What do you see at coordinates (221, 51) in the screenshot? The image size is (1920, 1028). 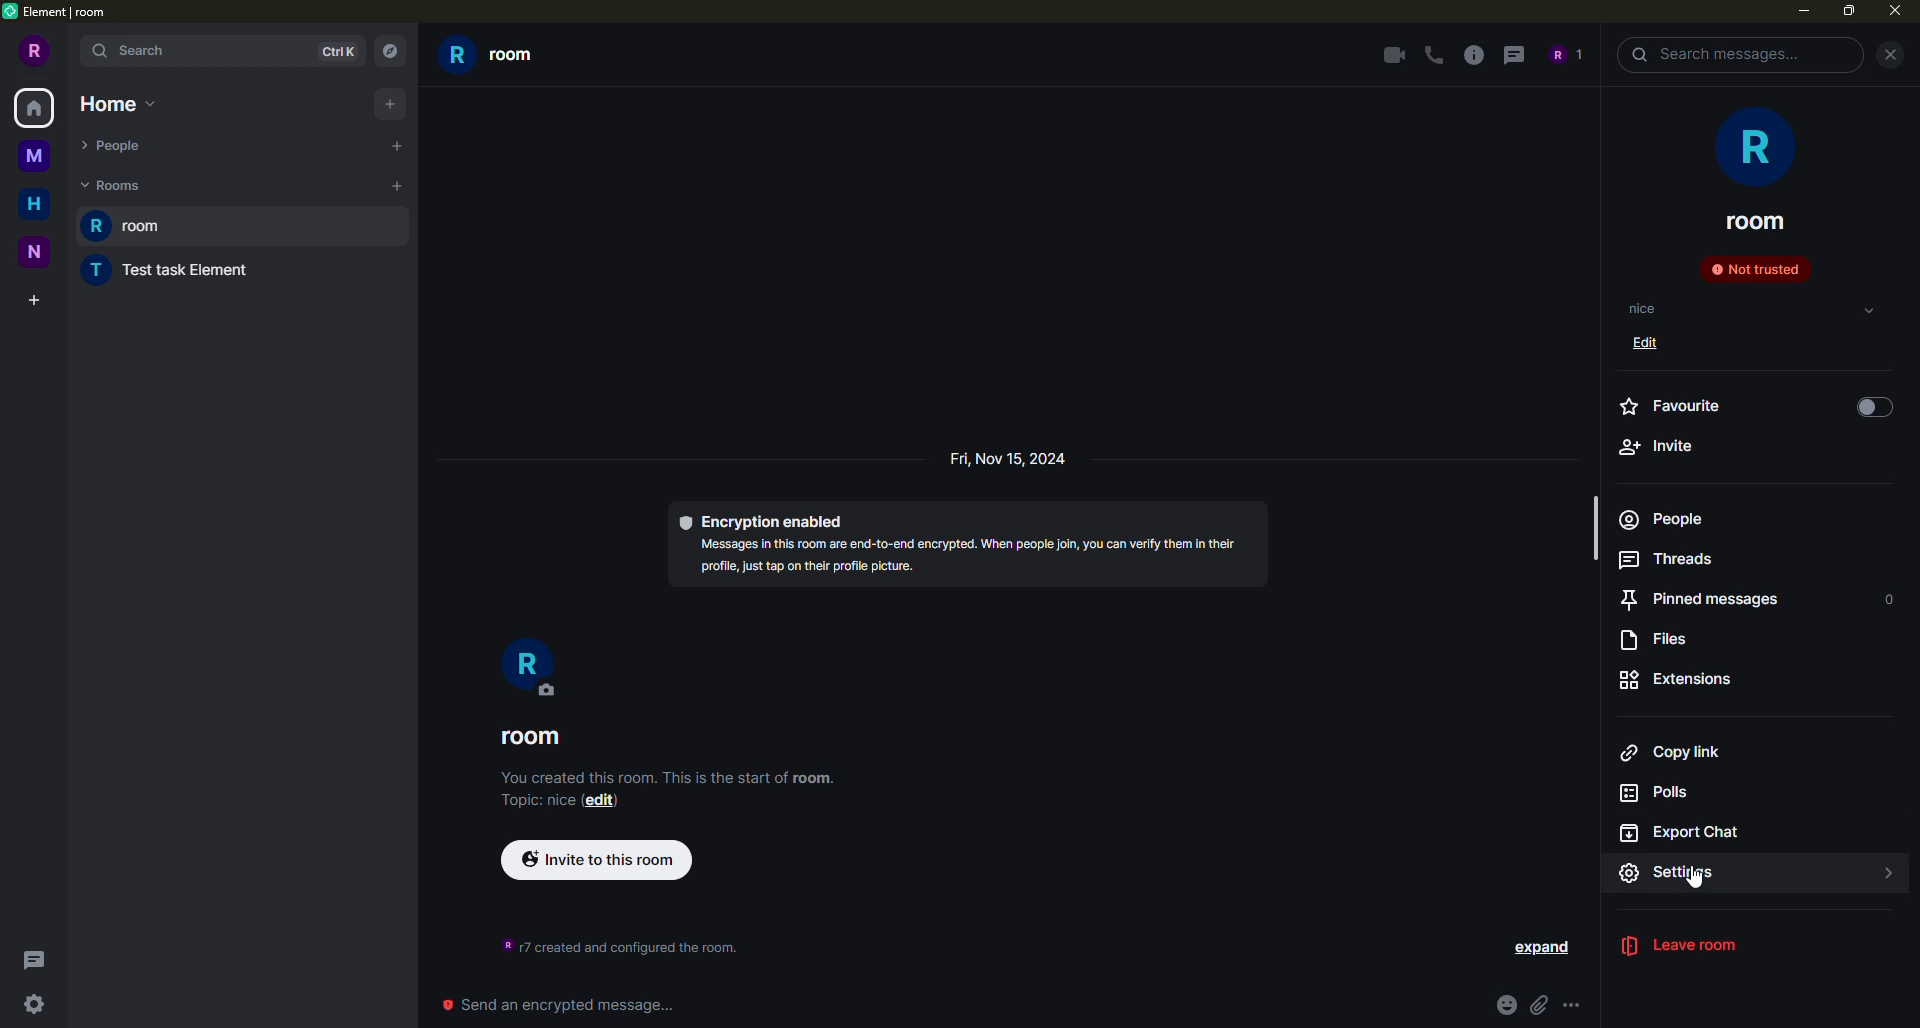 I see `search bar` at bounding box center [221, 51].